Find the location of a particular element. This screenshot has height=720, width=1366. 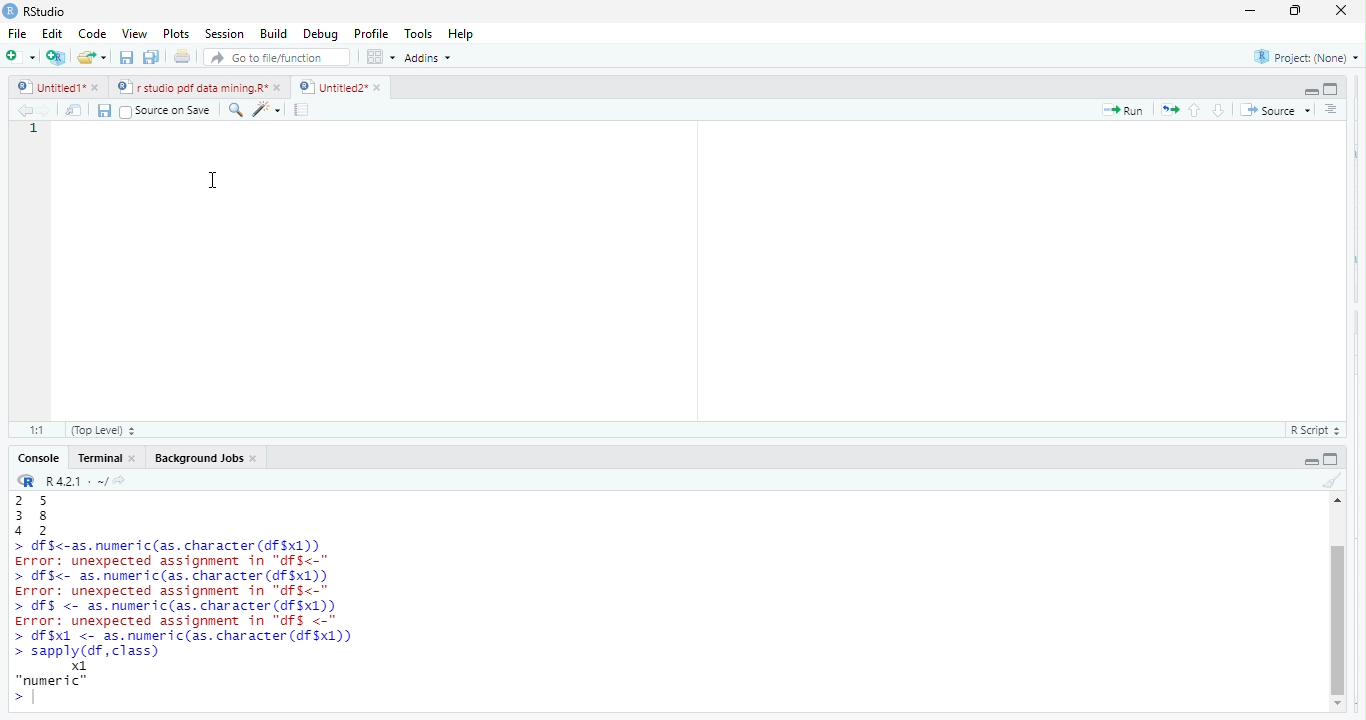

Code is located at coordinates (93, 33).